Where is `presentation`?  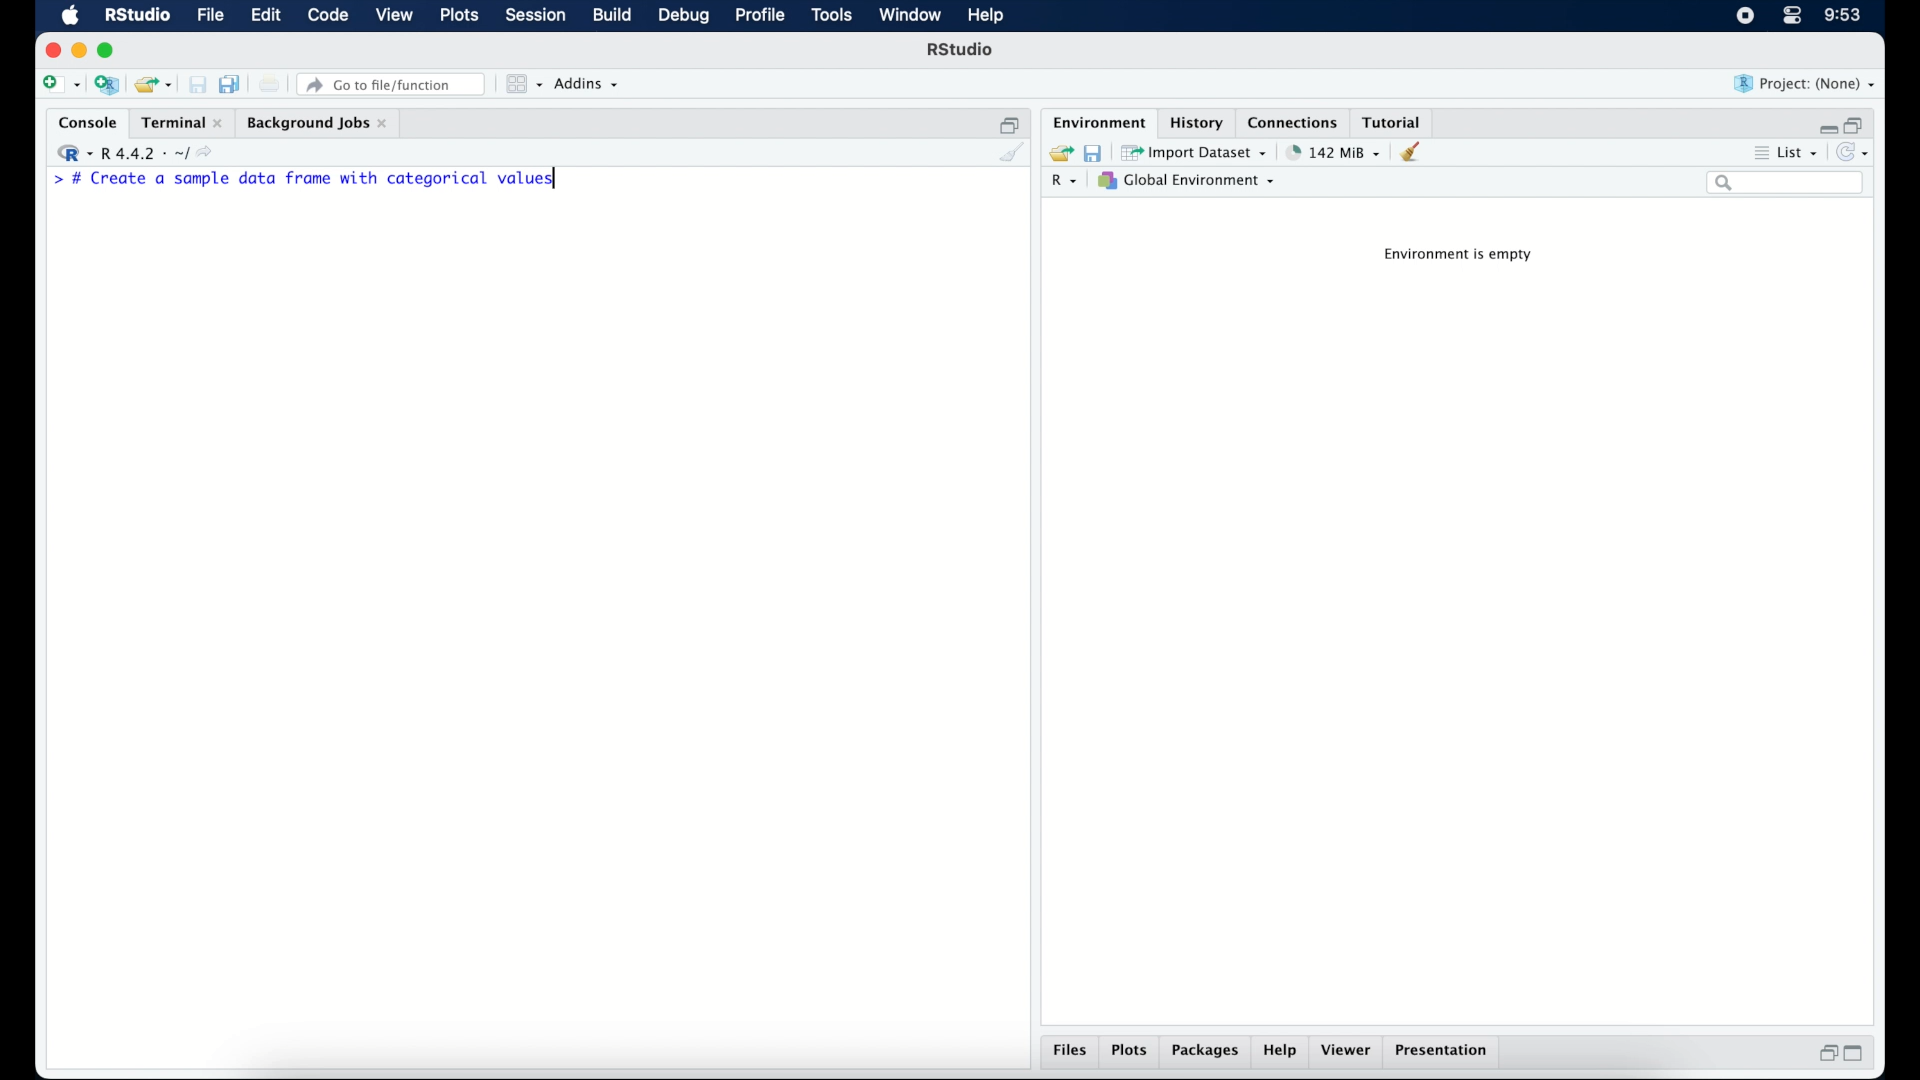 presentation is located at coordinates (1446, 1052).